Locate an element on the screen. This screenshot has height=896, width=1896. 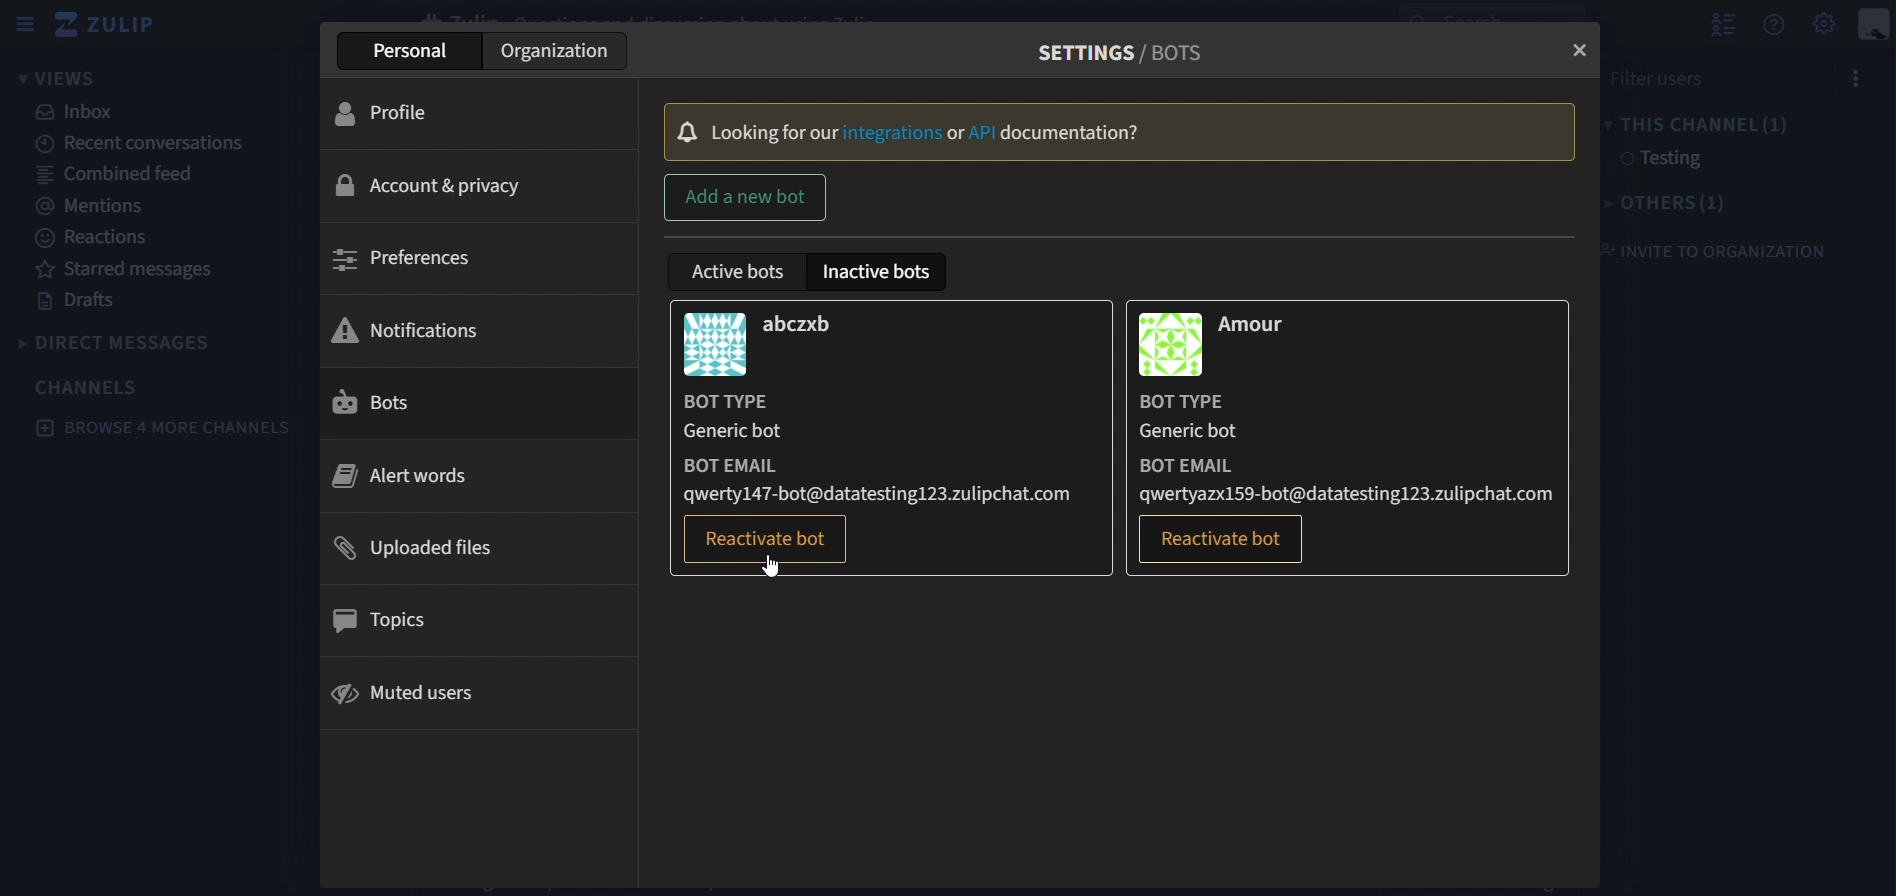
qwerty147-bot@datatesting123.zulipchat.com is located at coordinates (875, 495).